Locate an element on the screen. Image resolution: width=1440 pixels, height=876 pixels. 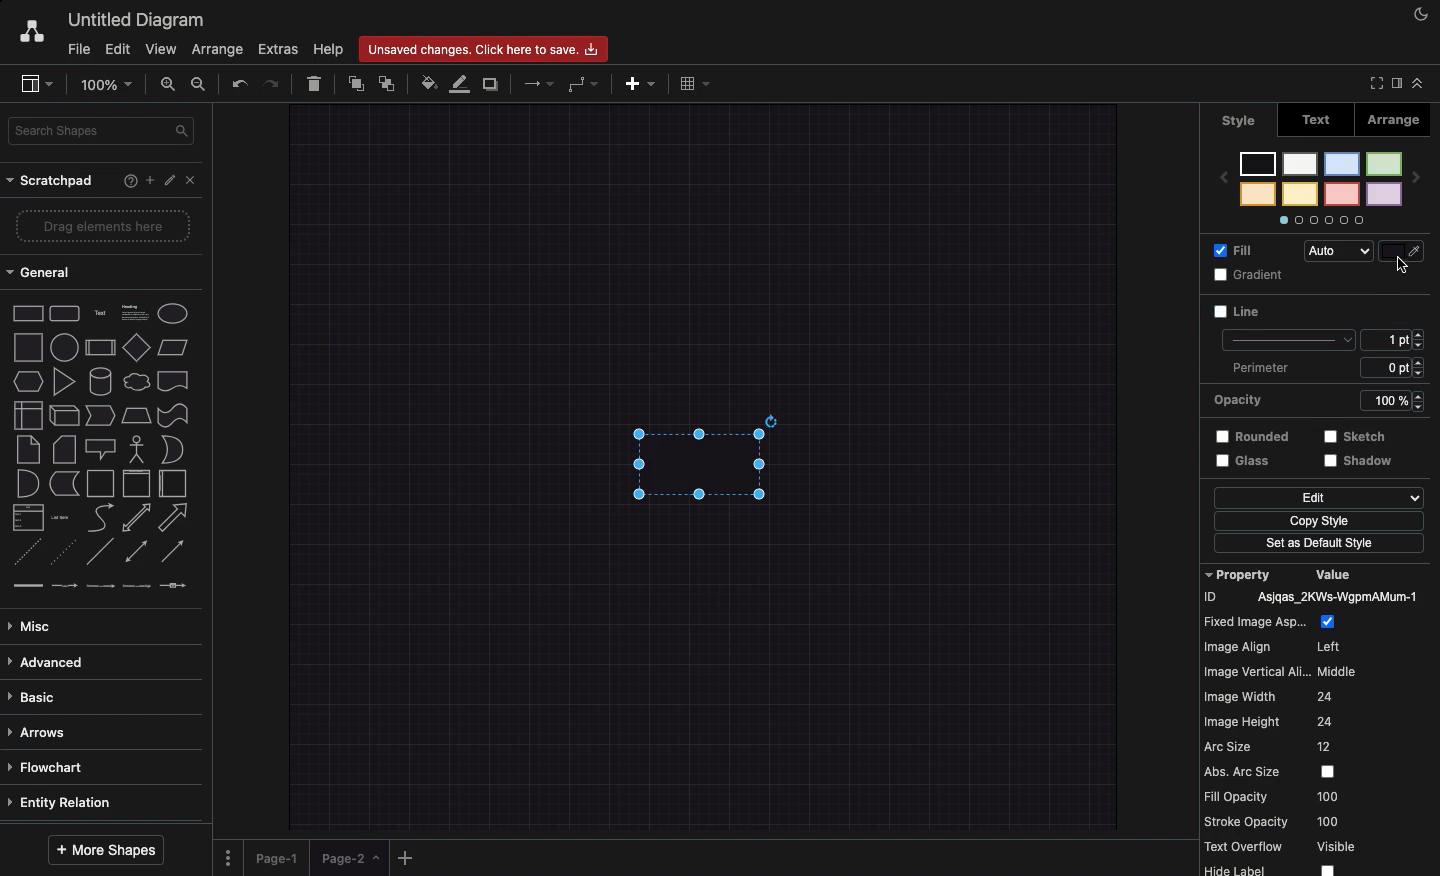
actor is located at coordinates (137, 448).